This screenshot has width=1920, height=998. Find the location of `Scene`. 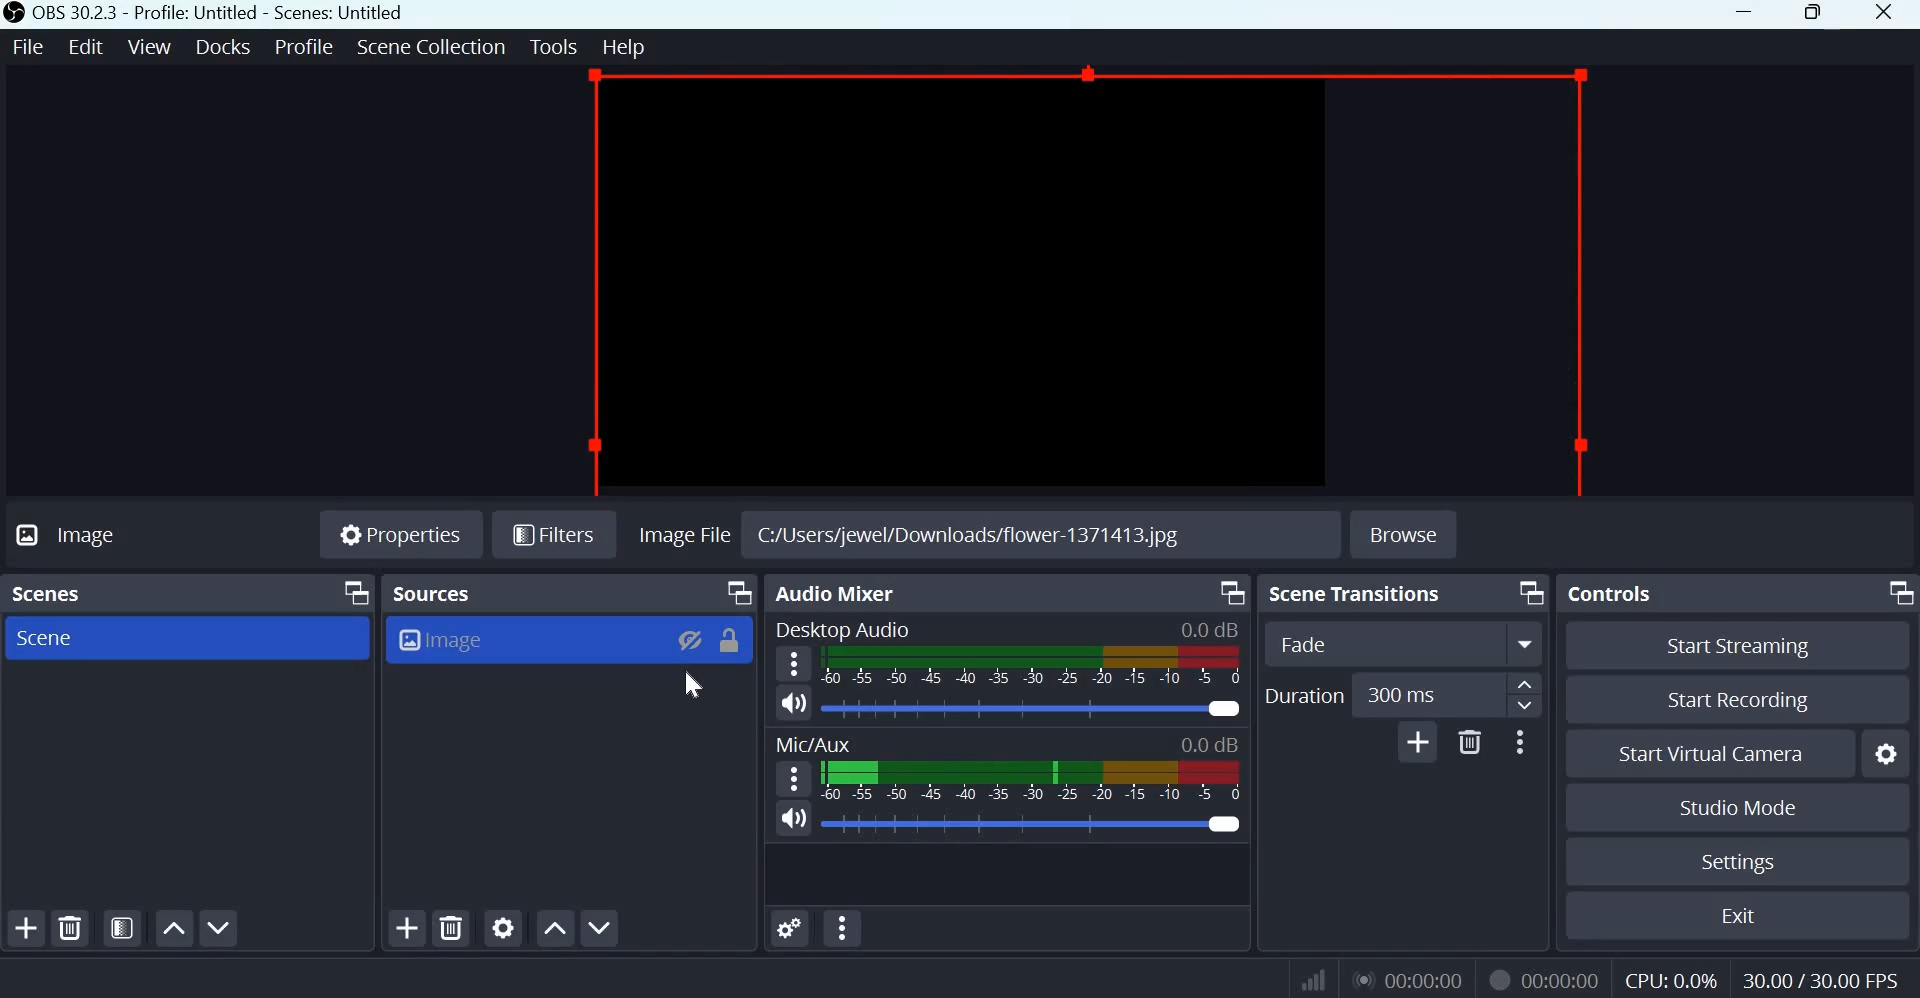

Scene is located at coordinates (49, 637).